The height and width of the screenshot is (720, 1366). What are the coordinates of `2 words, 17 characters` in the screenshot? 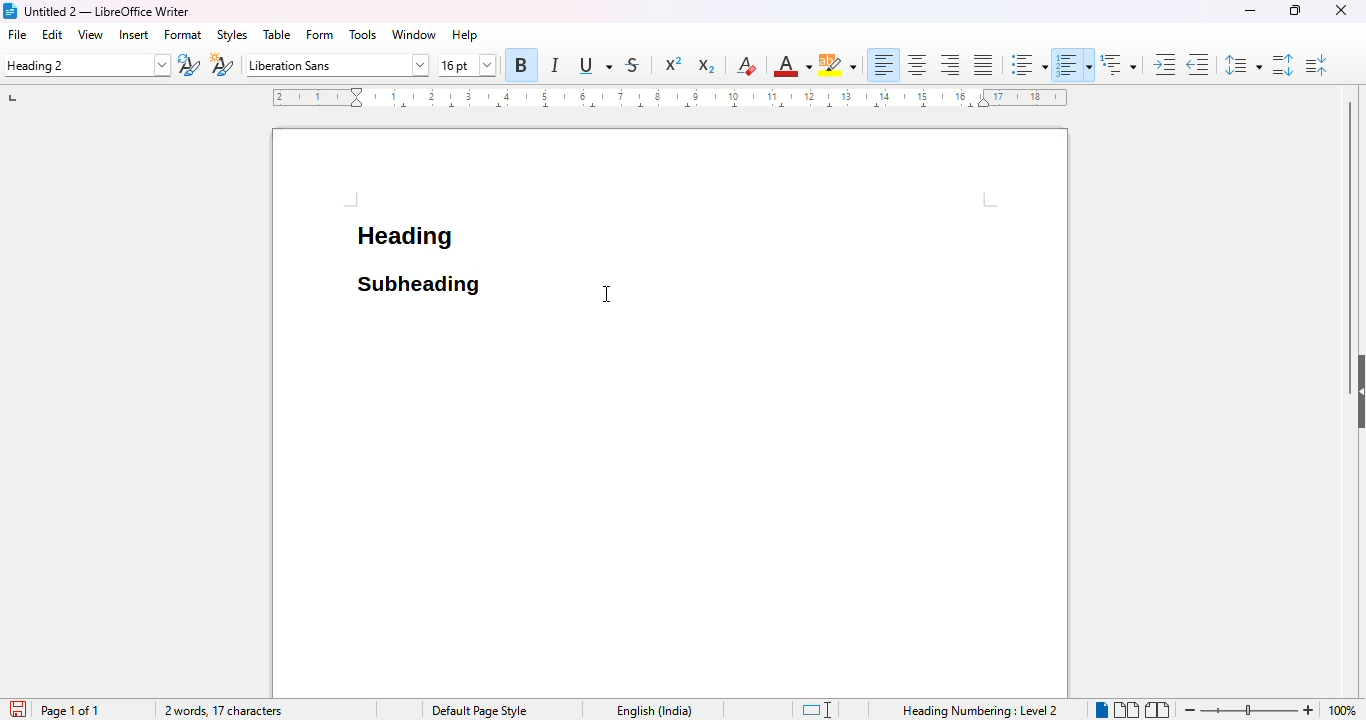 It's located at (222, 711).